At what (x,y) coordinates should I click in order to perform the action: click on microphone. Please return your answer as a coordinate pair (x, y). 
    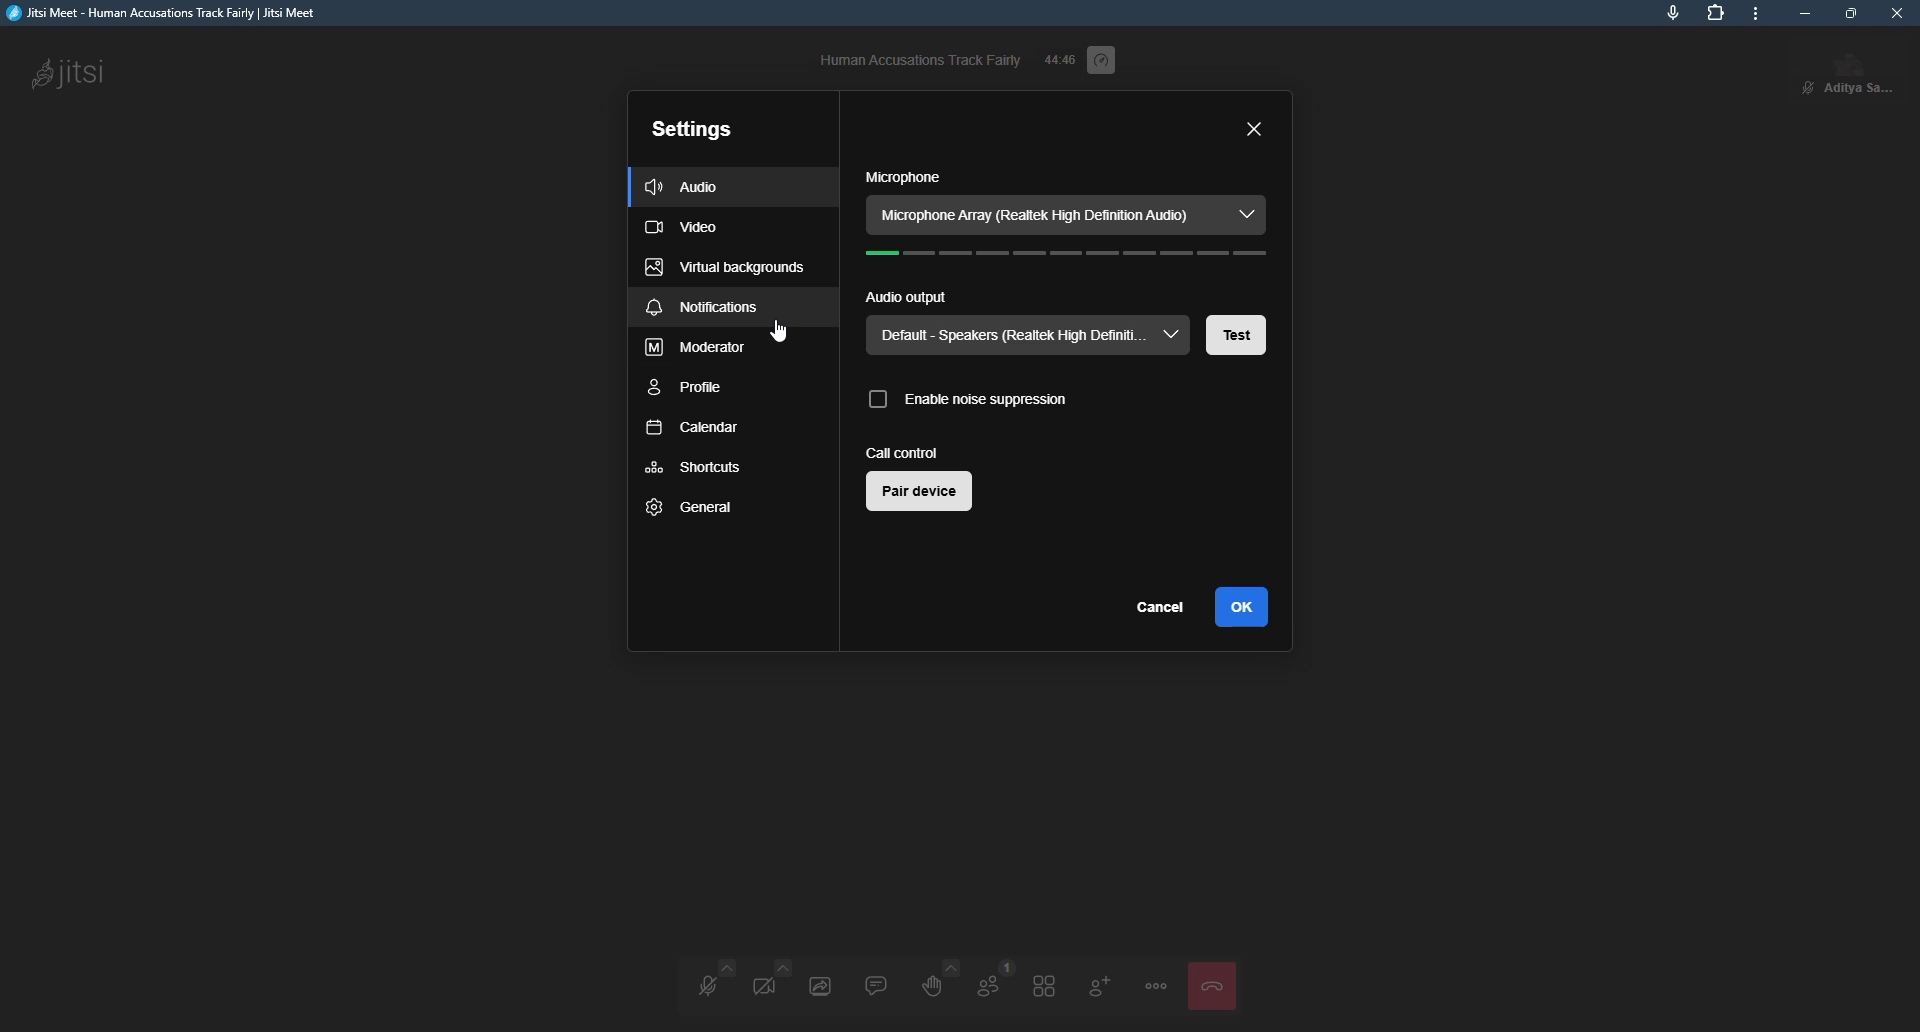
    Looking at the image, I should click on (901, 178).